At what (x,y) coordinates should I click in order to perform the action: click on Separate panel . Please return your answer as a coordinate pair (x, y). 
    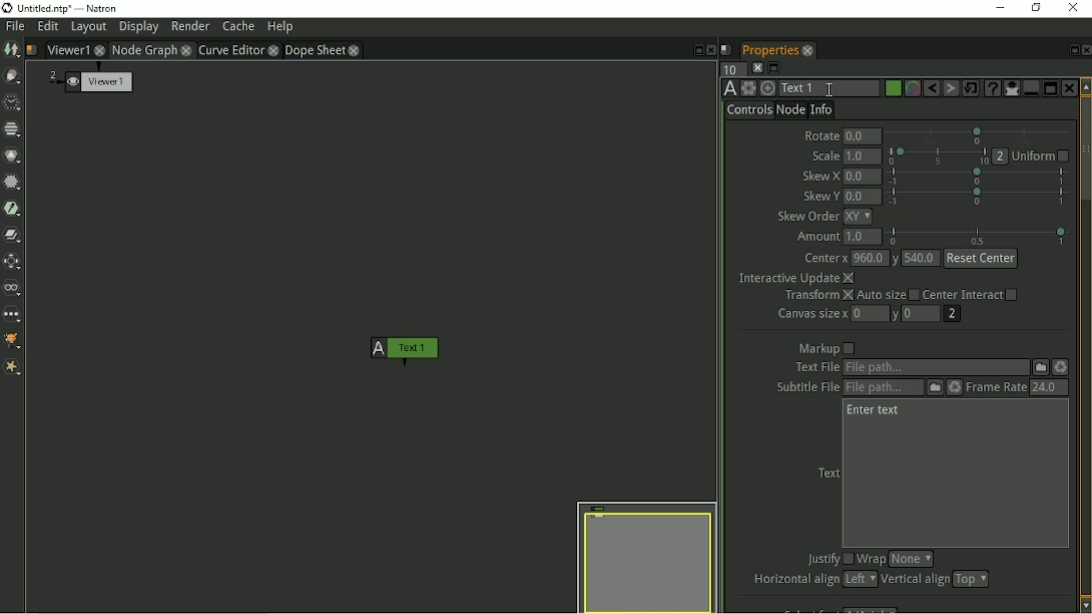
    Looking at the image, I should click on (1051, 86).